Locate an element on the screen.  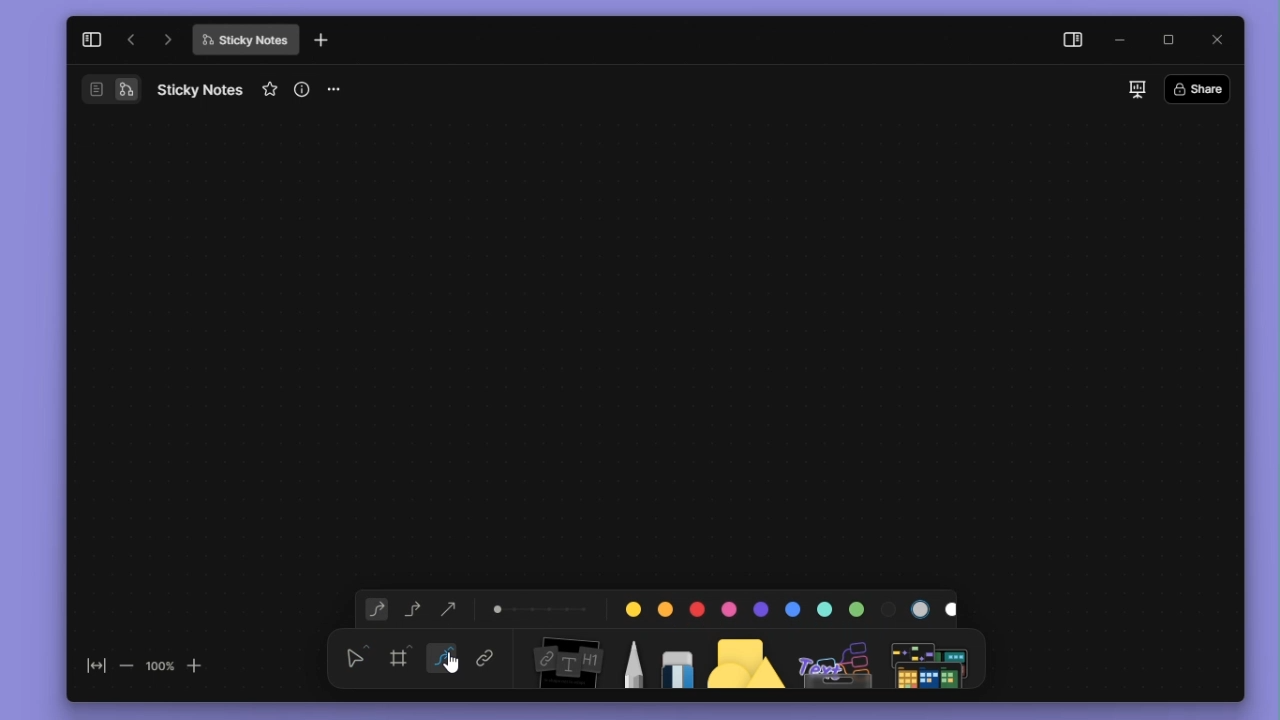
canvas grid is located at coordinates (645, 344).